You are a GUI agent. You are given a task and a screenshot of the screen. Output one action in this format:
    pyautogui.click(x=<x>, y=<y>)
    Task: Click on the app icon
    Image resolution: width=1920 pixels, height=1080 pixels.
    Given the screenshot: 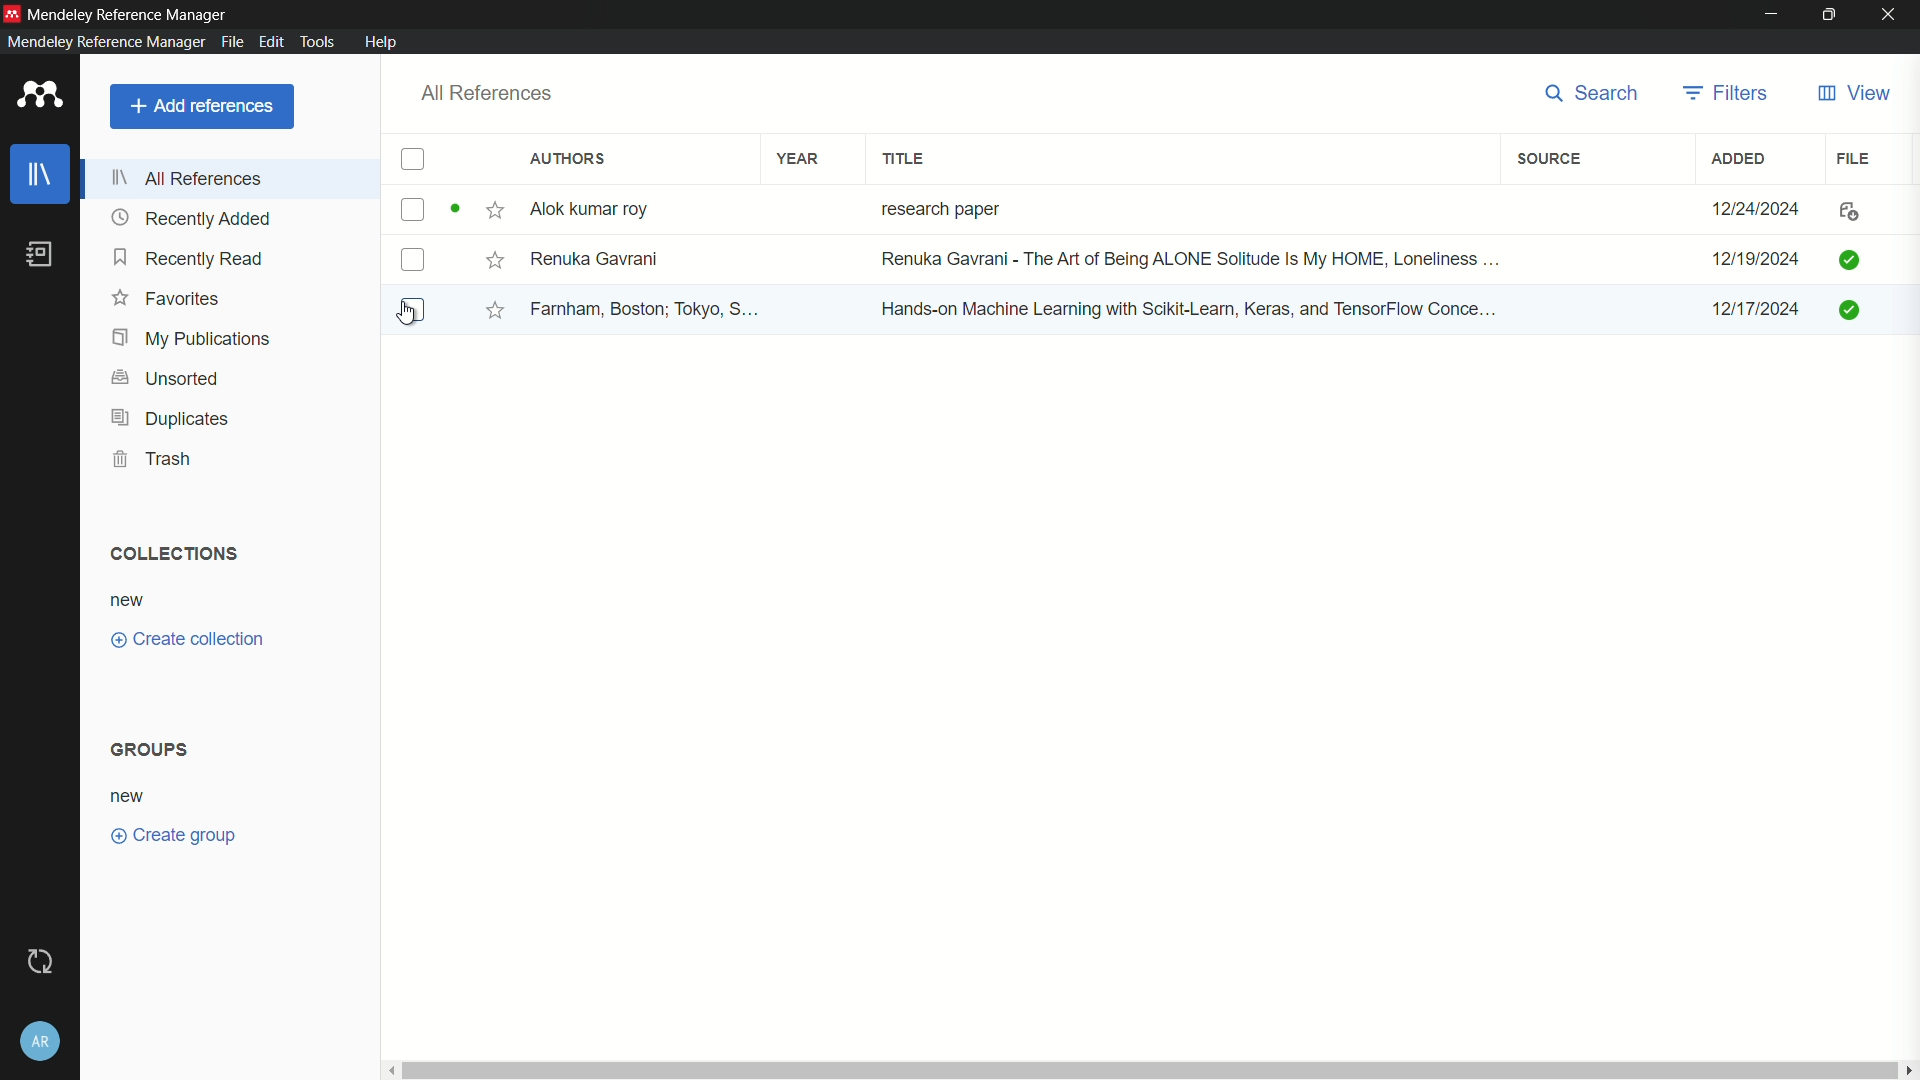 What is the action you would take?
    pyautogui.click(x=41, y=95)
    